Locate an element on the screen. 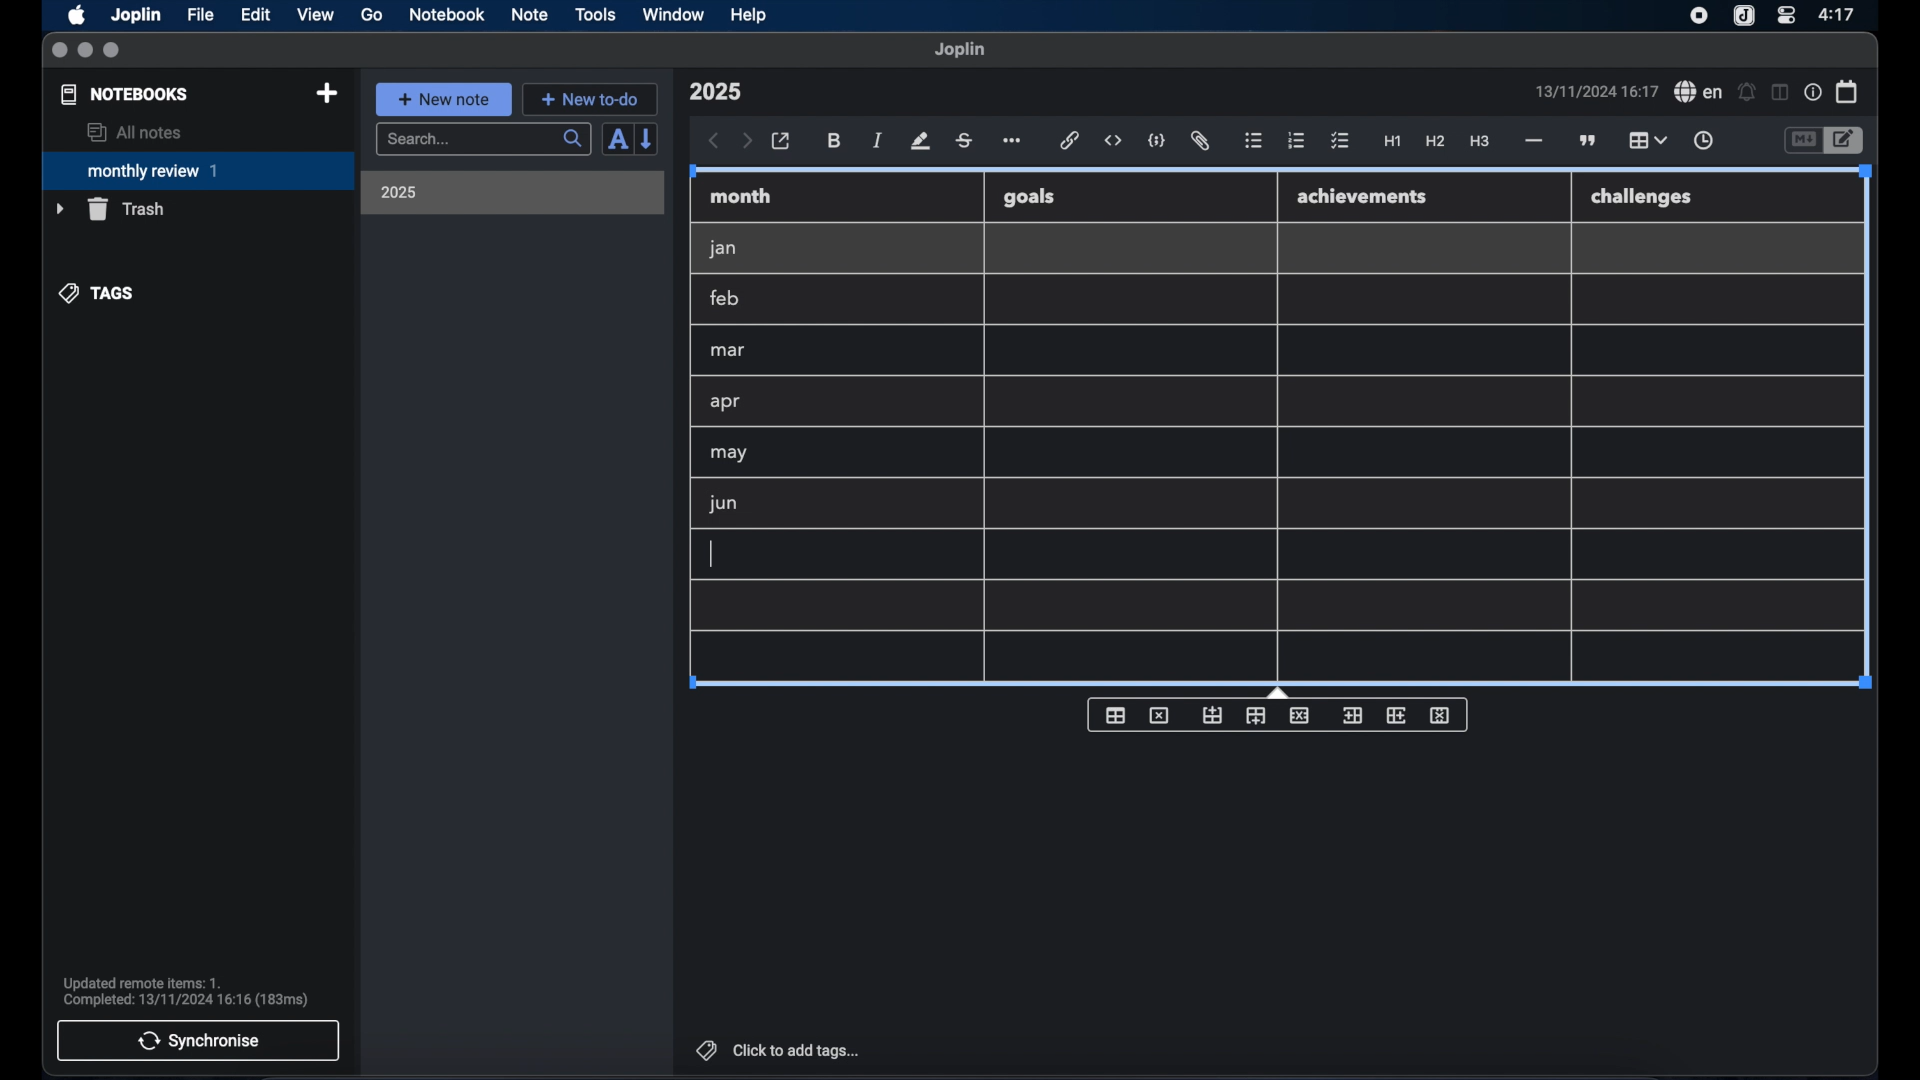 The image size is (1920, 1080). reverse sort order is located at coordinates (648, 138).